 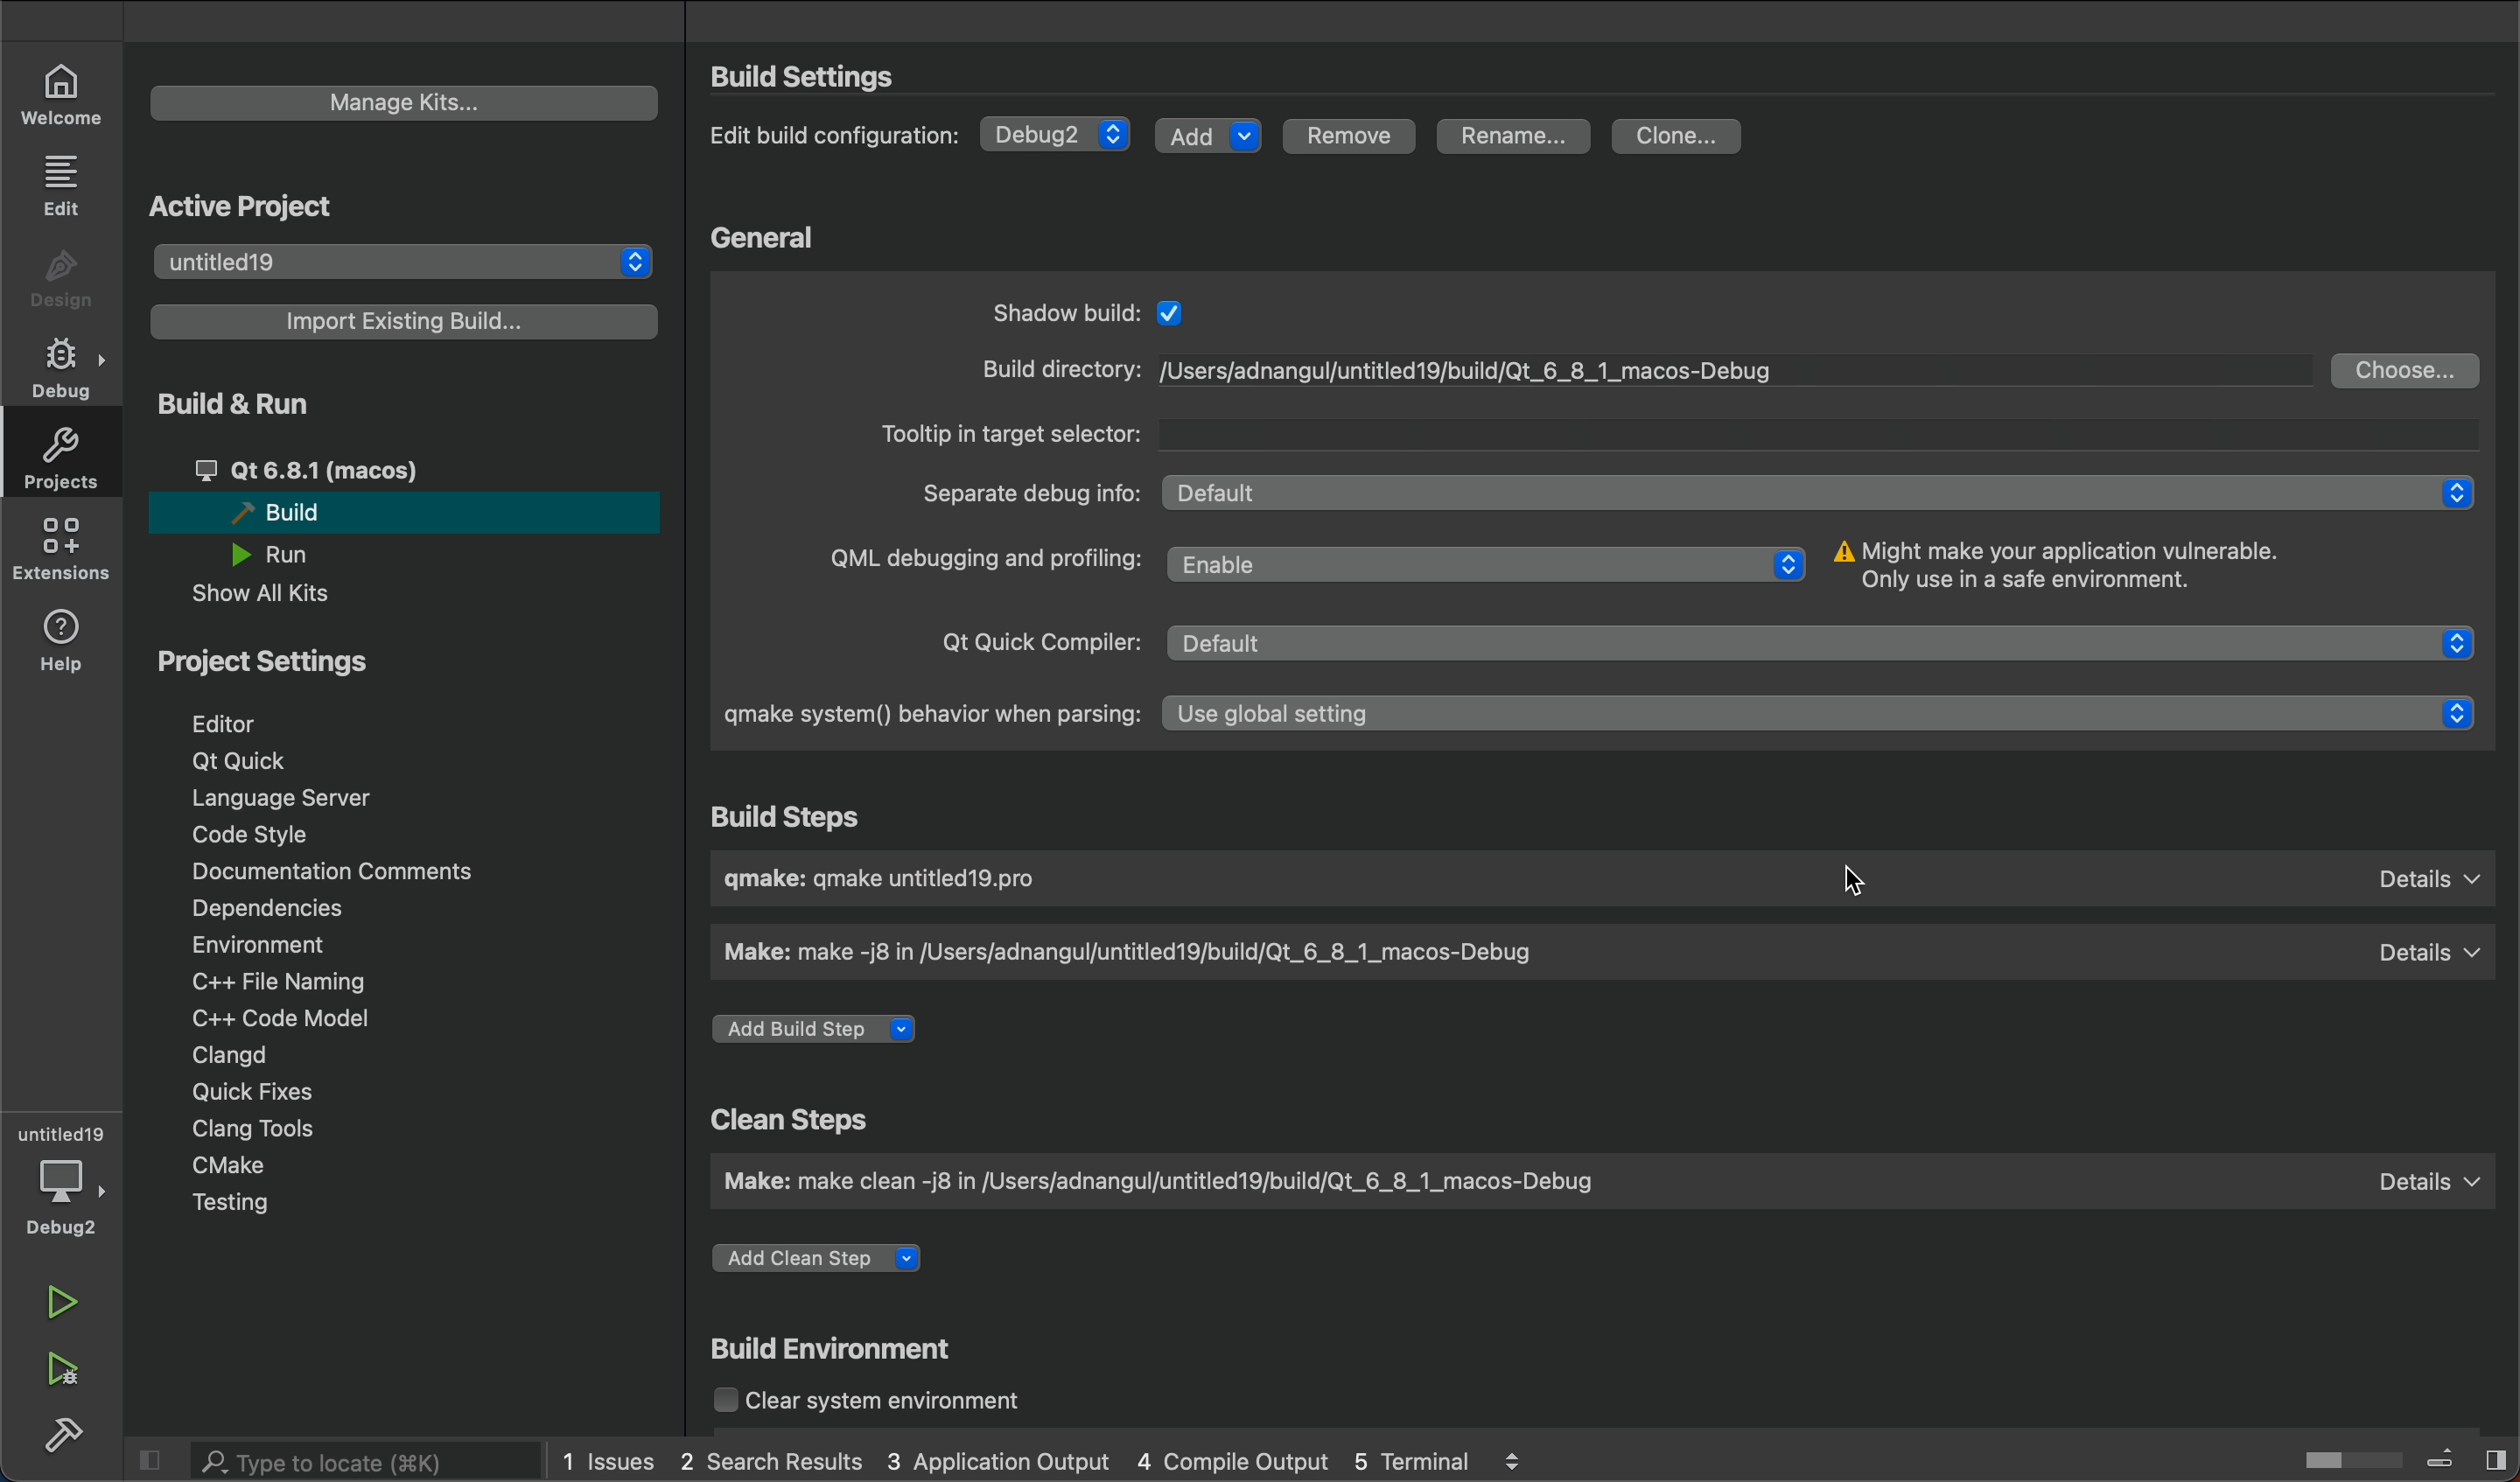 I want to click on EDIT, so click(x=65, y=183).